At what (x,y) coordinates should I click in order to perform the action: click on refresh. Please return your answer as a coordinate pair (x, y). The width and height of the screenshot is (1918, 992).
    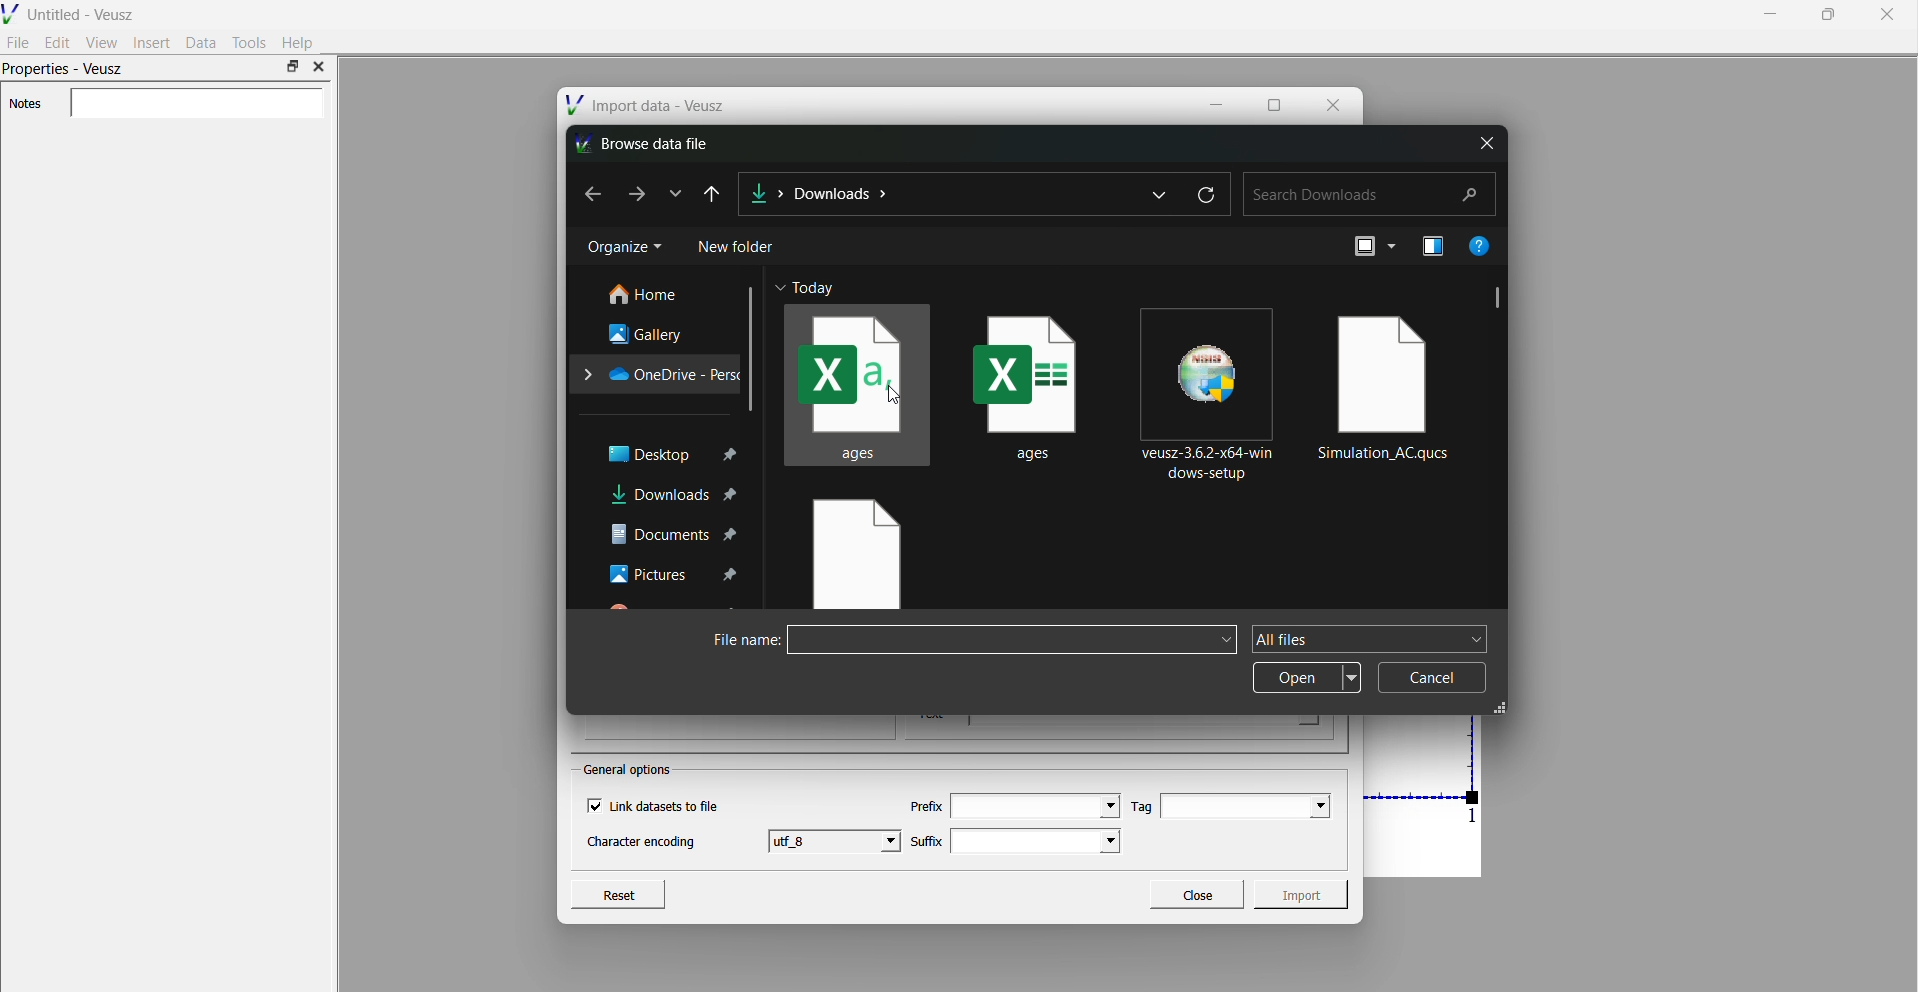
    Looking at the image, I should click on (1207, 191).